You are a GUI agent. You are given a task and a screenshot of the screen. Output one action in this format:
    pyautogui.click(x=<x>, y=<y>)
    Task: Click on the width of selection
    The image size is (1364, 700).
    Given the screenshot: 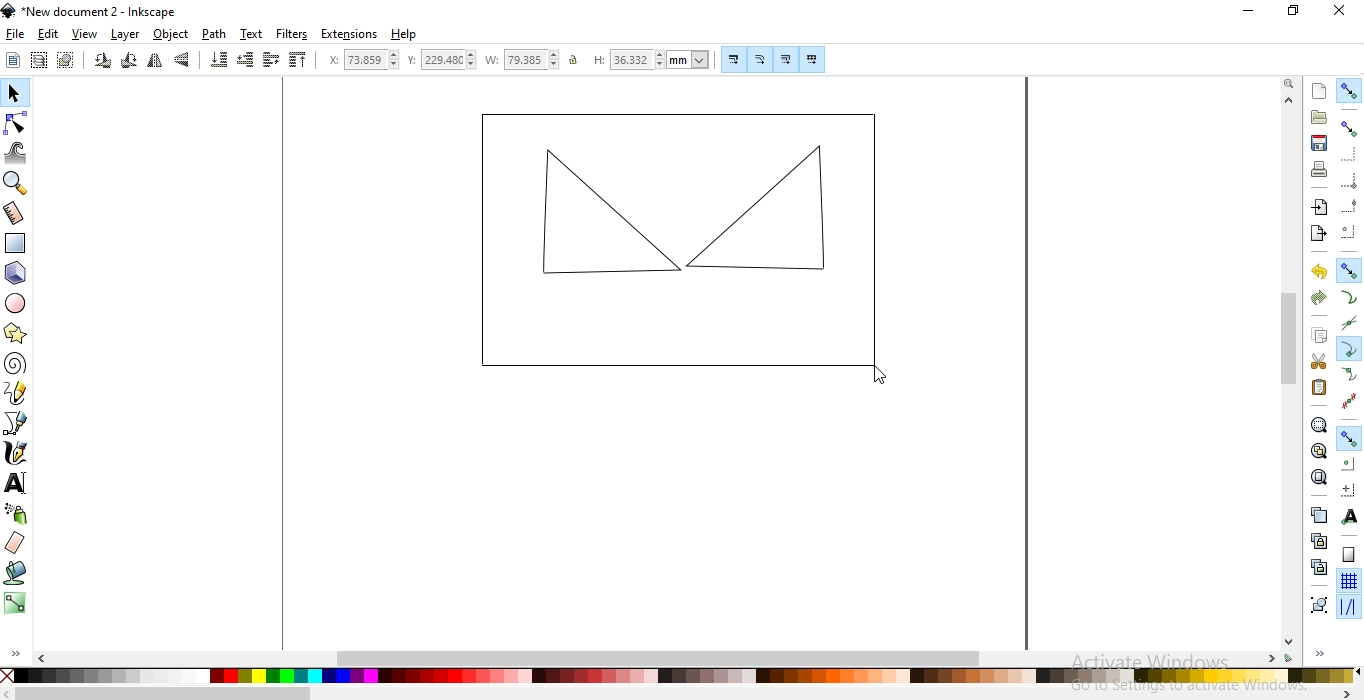 What is the action you would take?
    pyautogui.click(x=523, y=58)
    